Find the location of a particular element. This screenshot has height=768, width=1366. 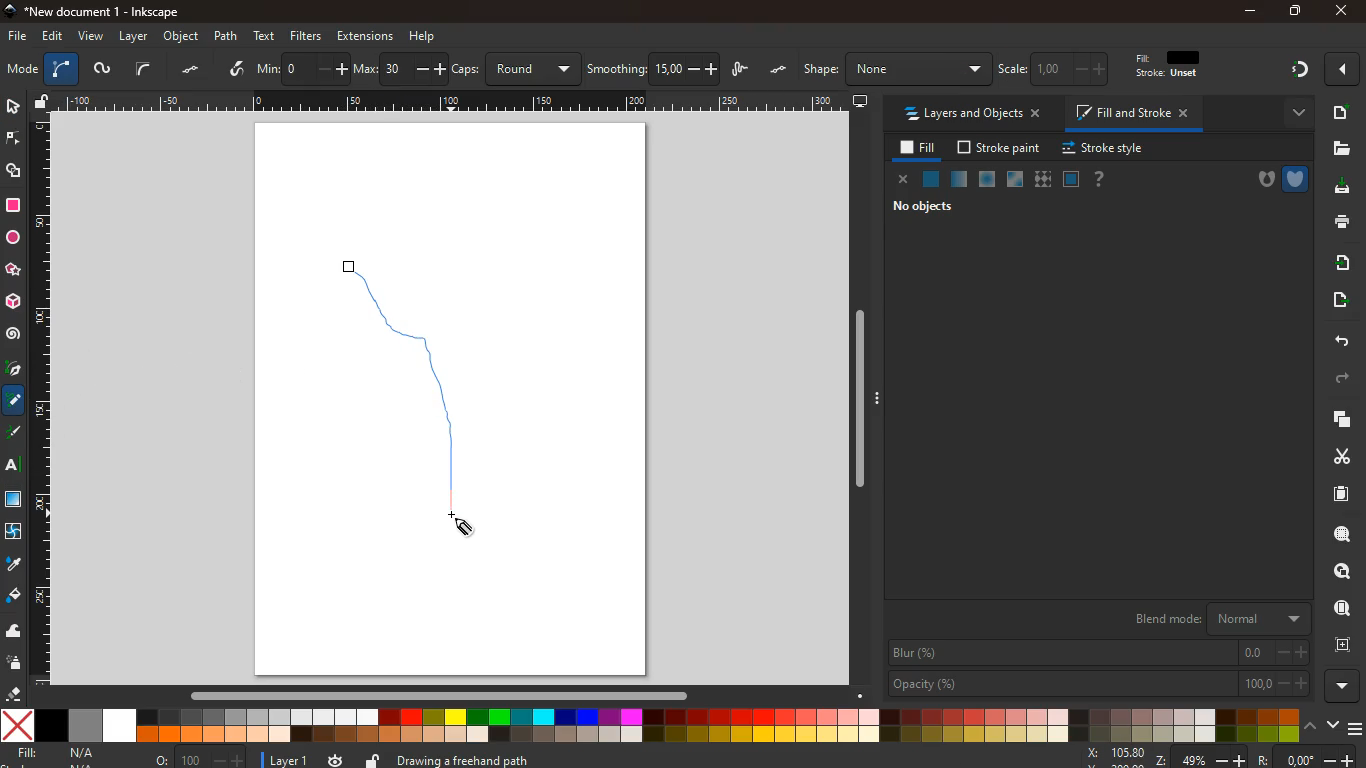

layers and objects is located at coordinates (970, 113).